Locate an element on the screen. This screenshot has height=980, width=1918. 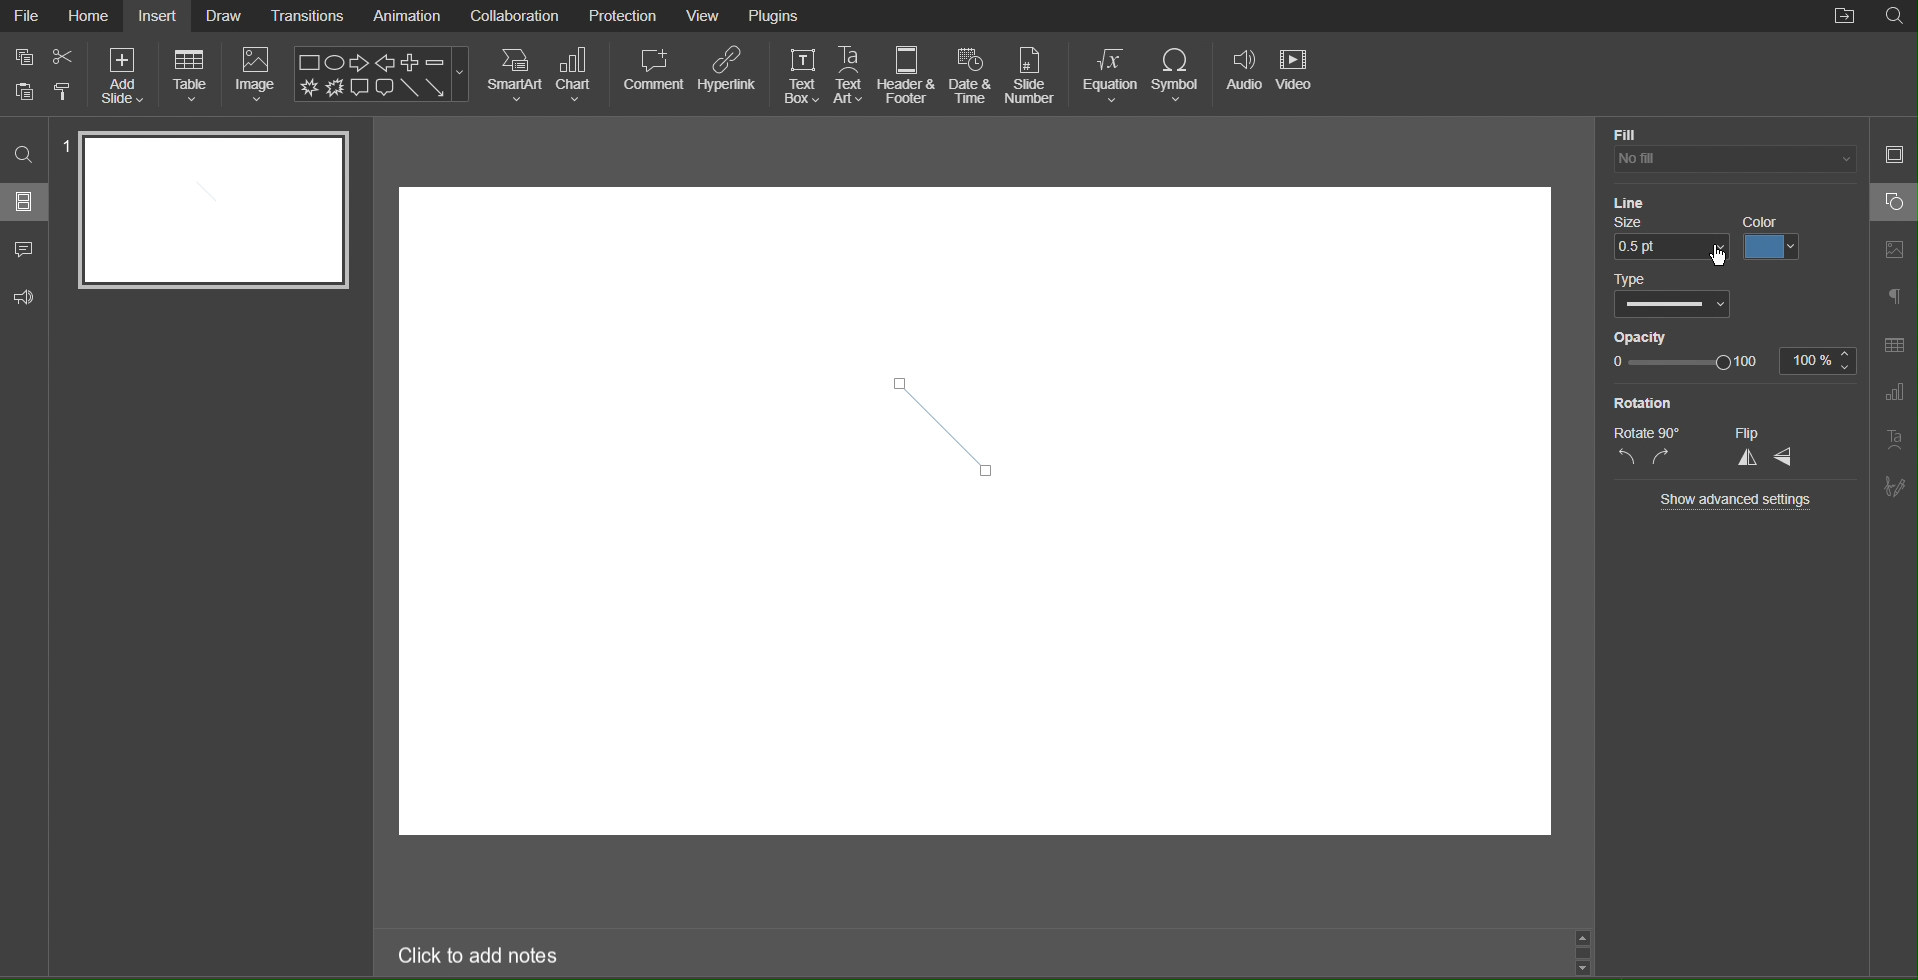
Line is located at coordinates (1626, 199).